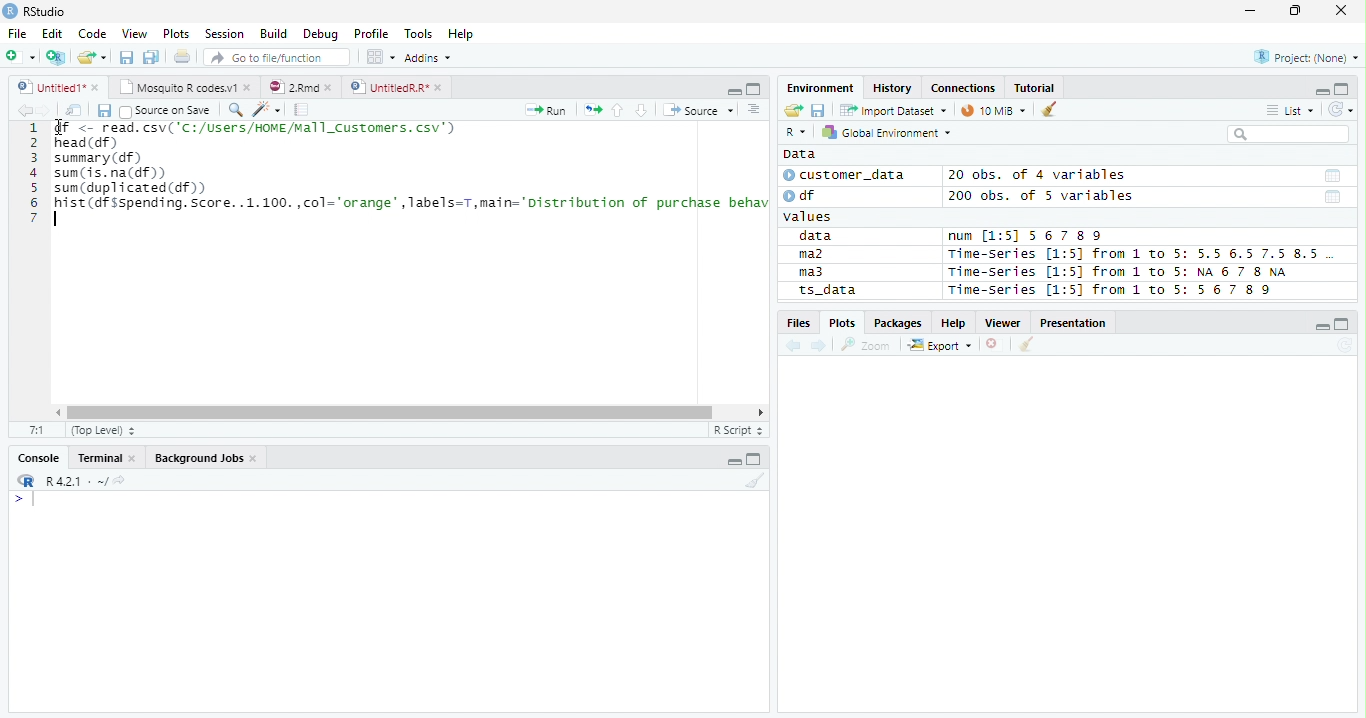 Image resolution: width=1366 pixels, height=718 pixels. Describe the element at coordinates (136, 33) in the screenshot. I see `View` at that location.